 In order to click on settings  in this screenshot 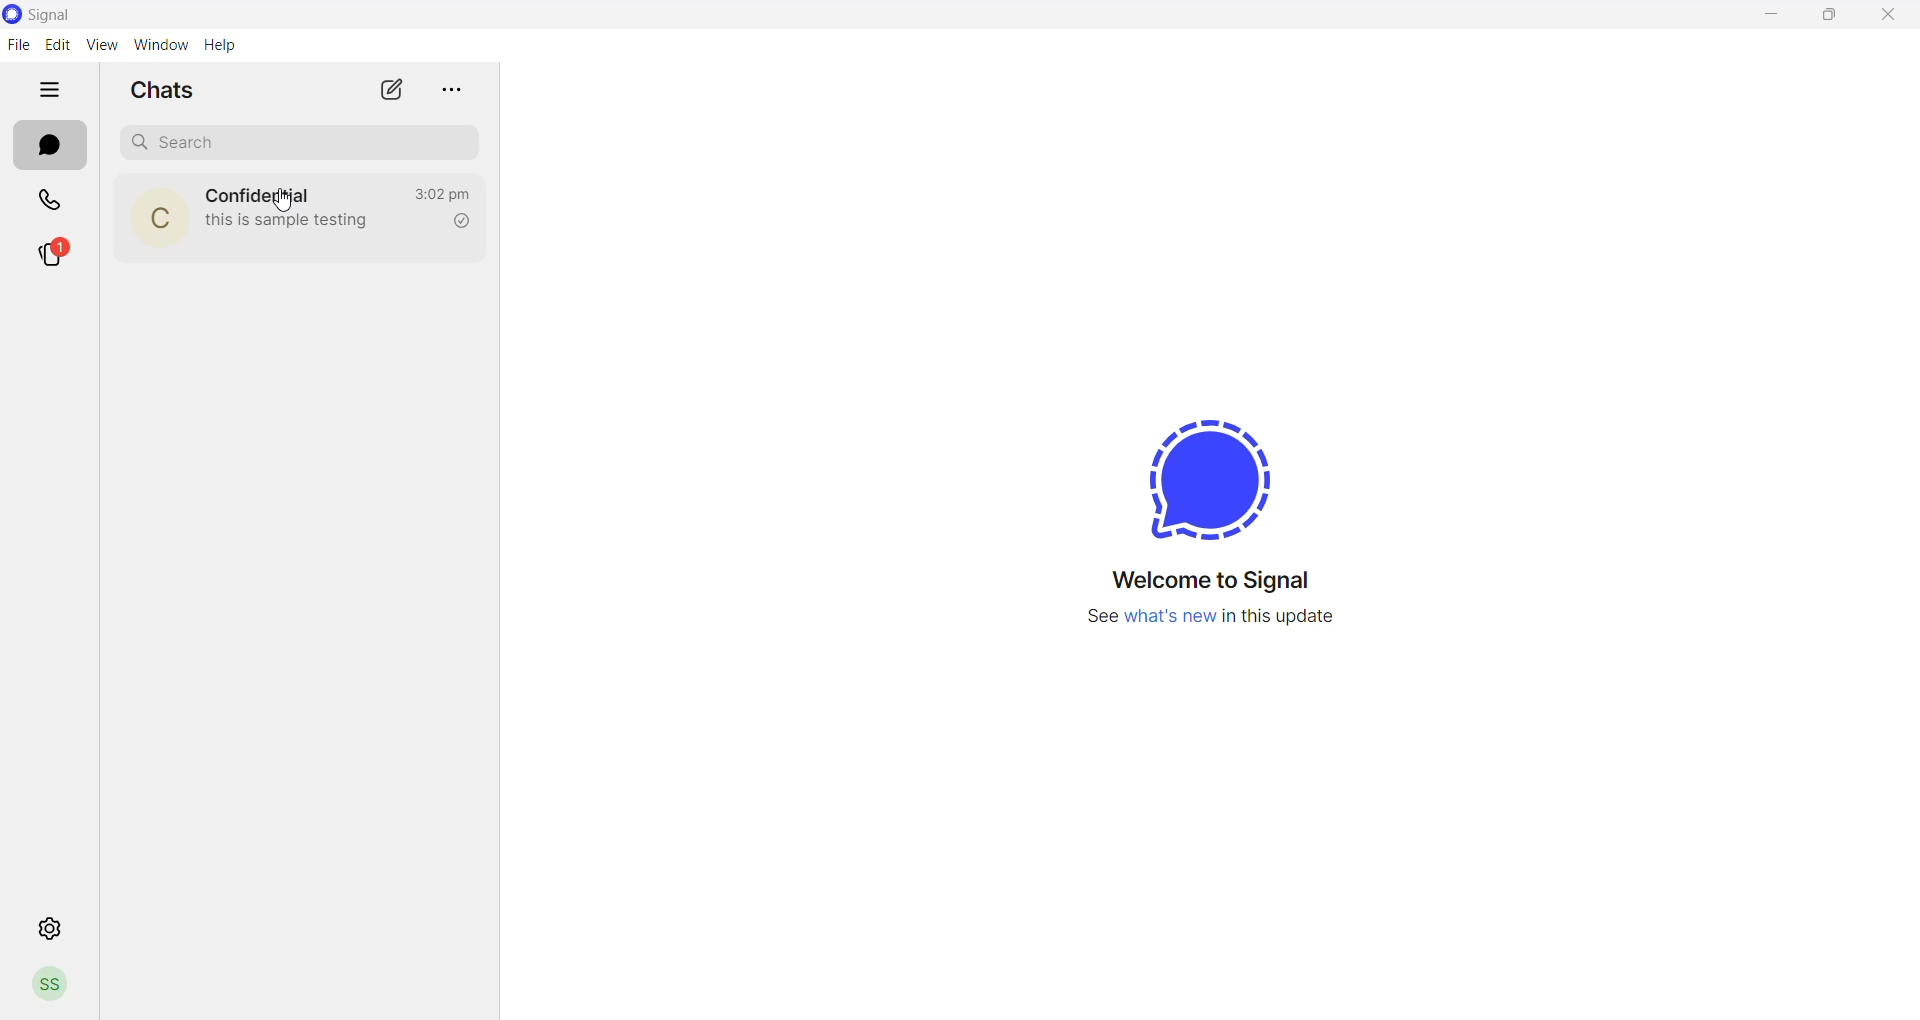, I will do `click(51, 927)`.